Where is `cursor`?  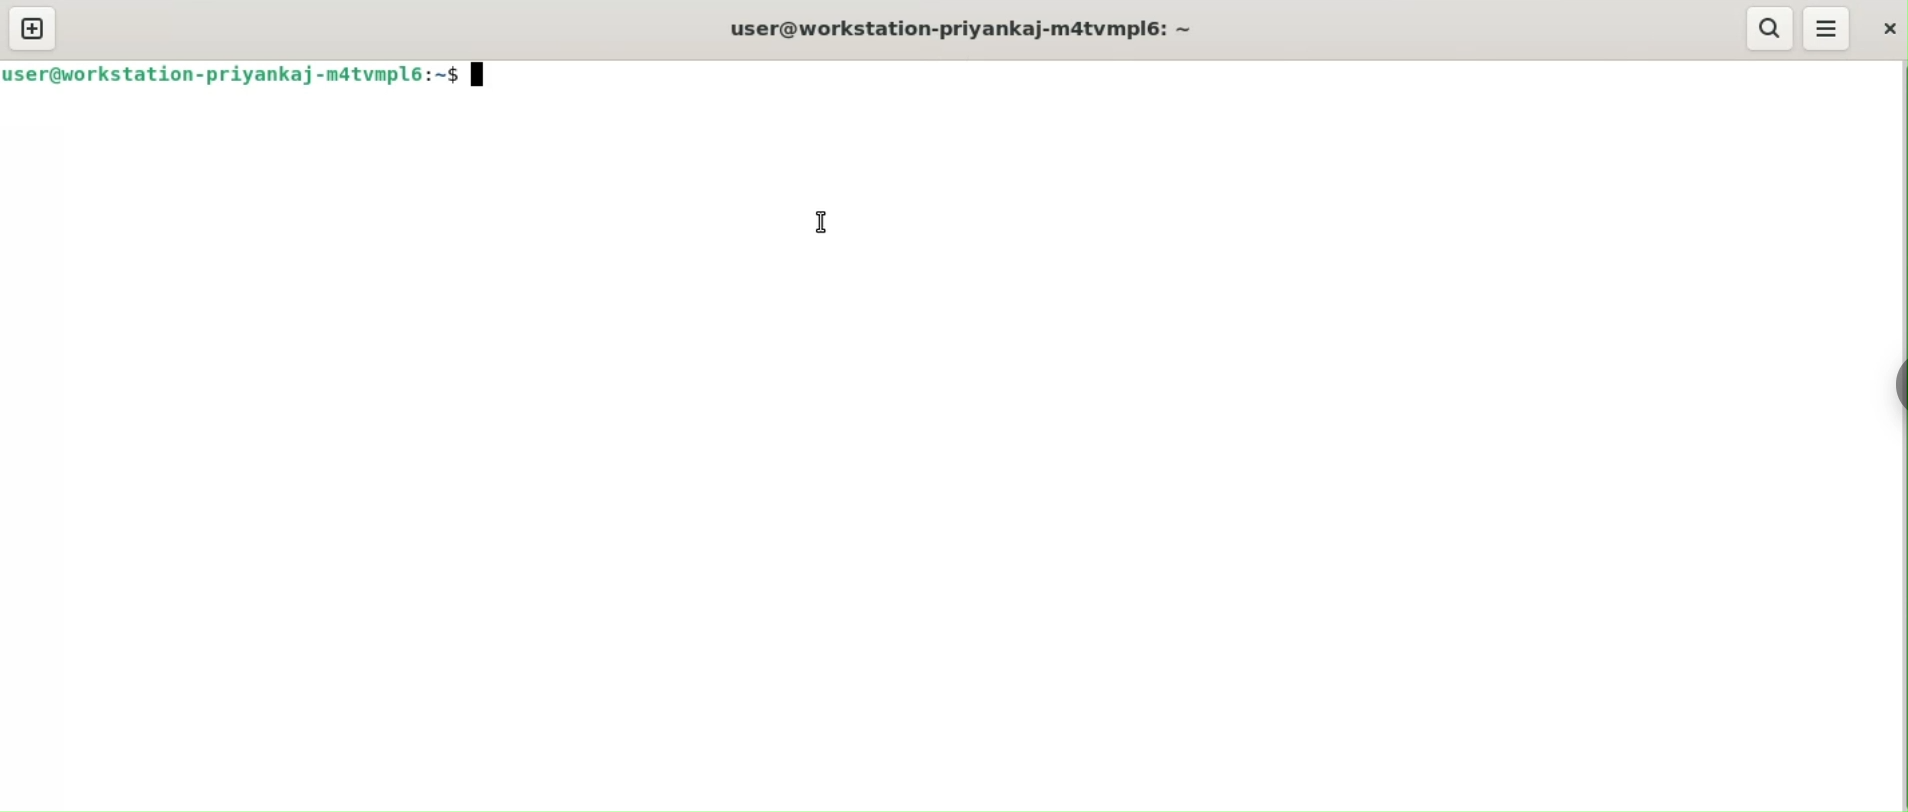 cursor is located at coordinates (818, 222).